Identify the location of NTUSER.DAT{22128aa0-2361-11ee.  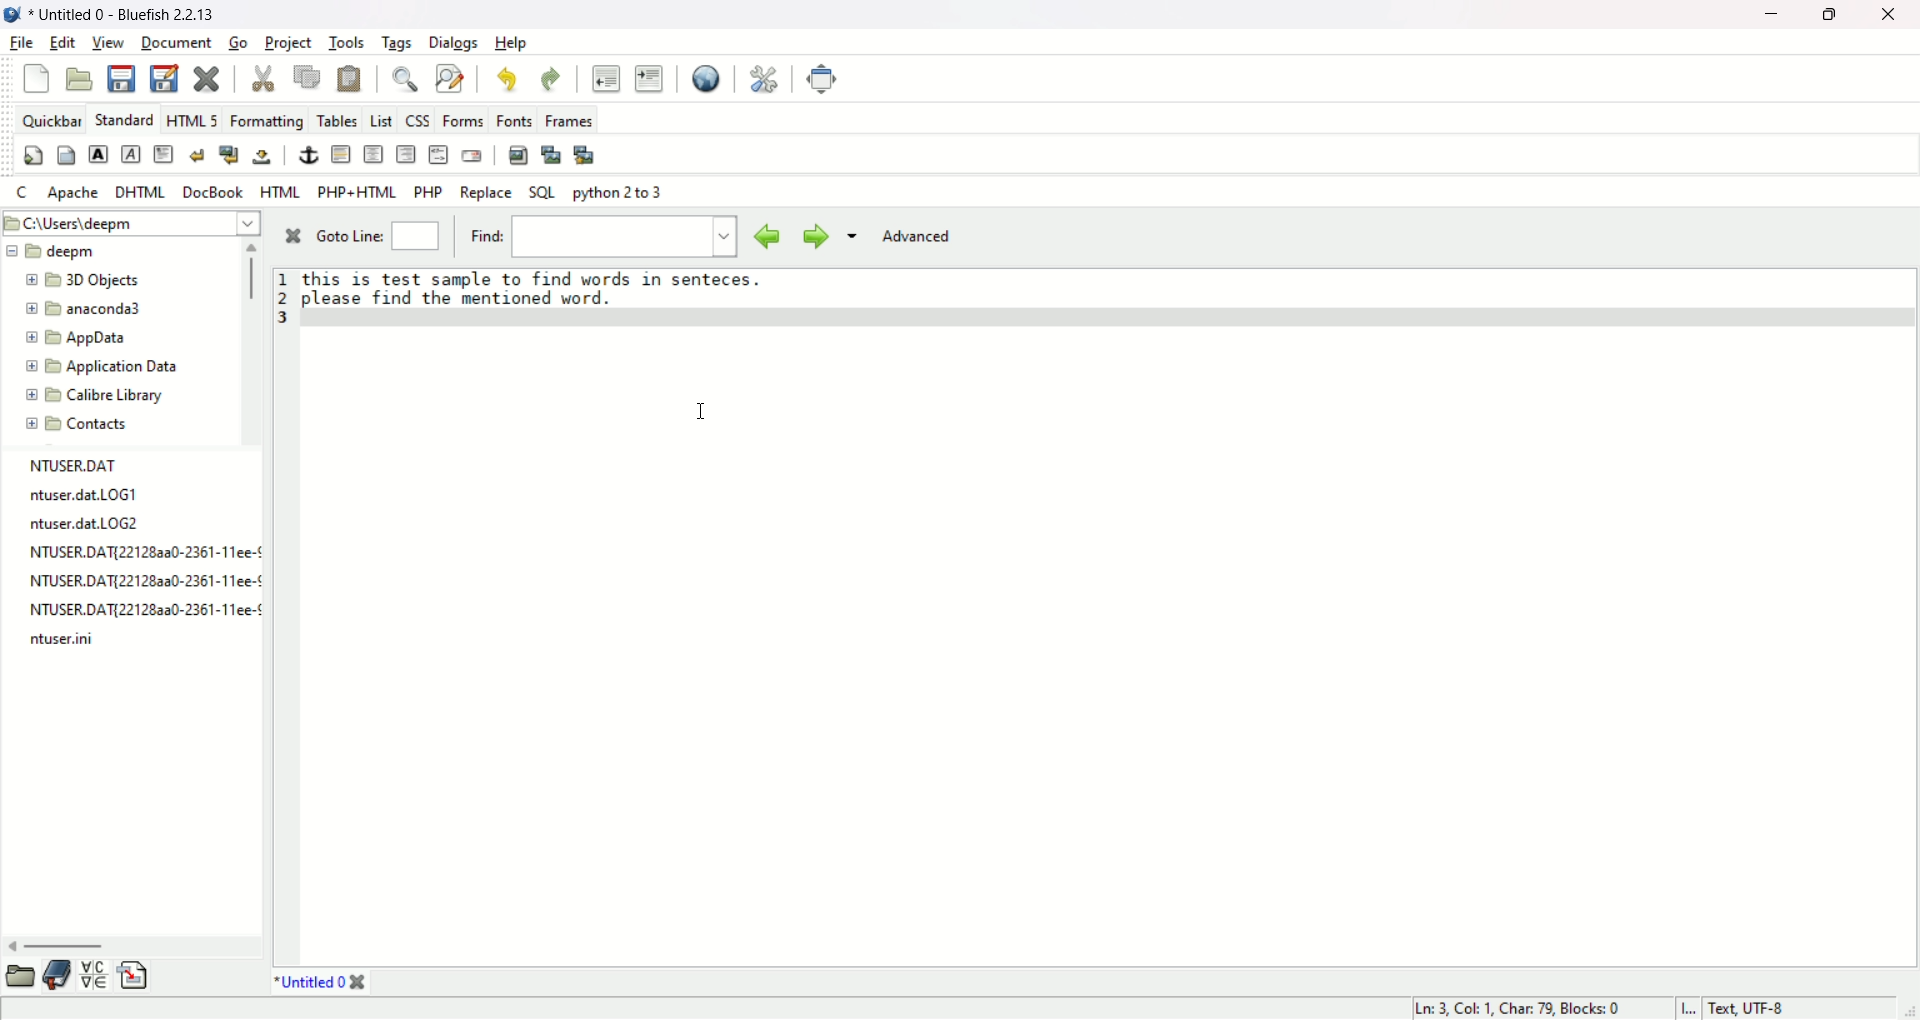
(126, 552).